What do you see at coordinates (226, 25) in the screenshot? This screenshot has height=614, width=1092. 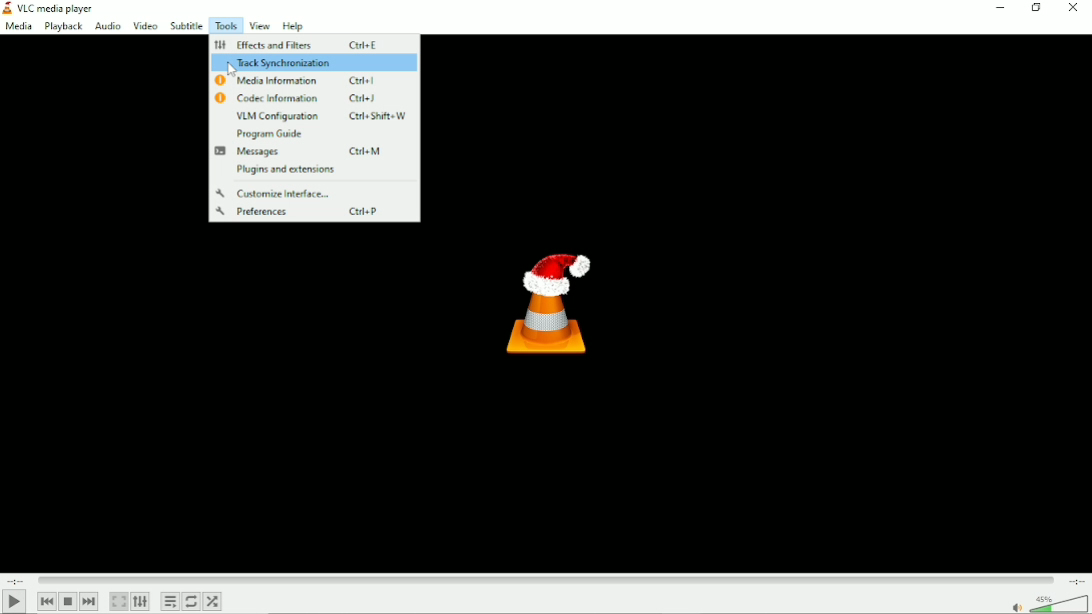 I see `Tools` at bounding box center [226, 25].